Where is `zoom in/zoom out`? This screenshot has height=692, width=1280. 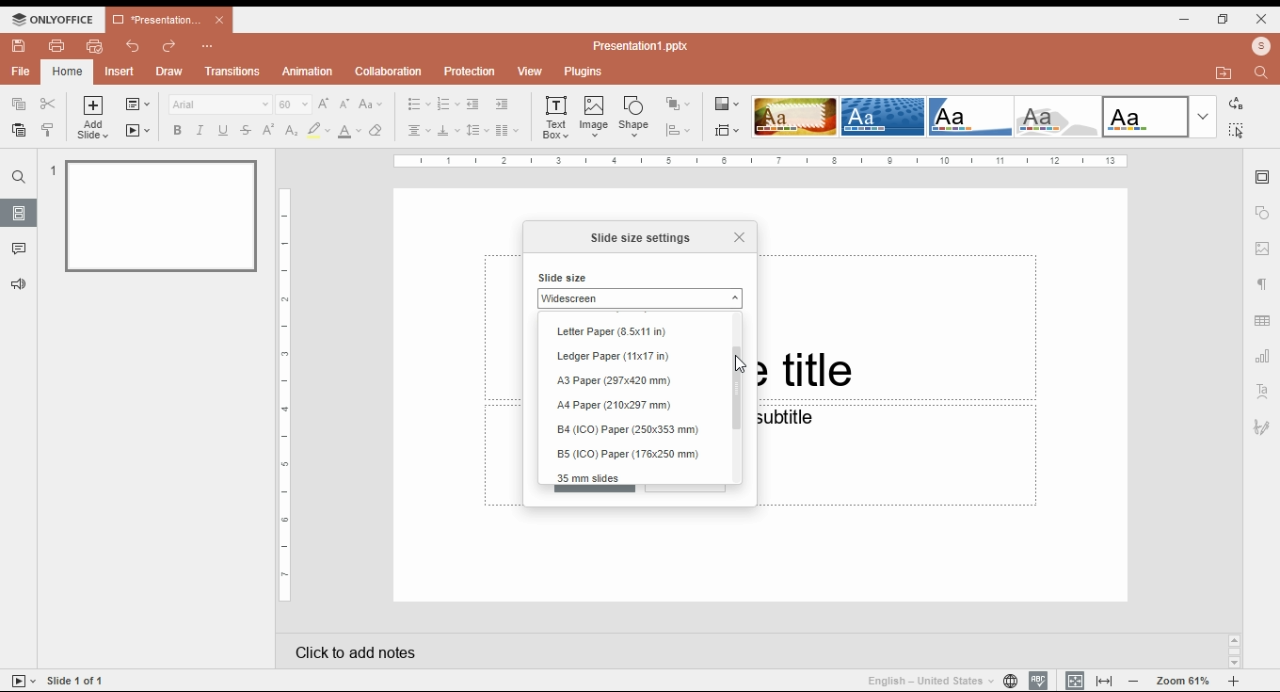 zoom in/zoom out is located at coordinates (1234, 681).